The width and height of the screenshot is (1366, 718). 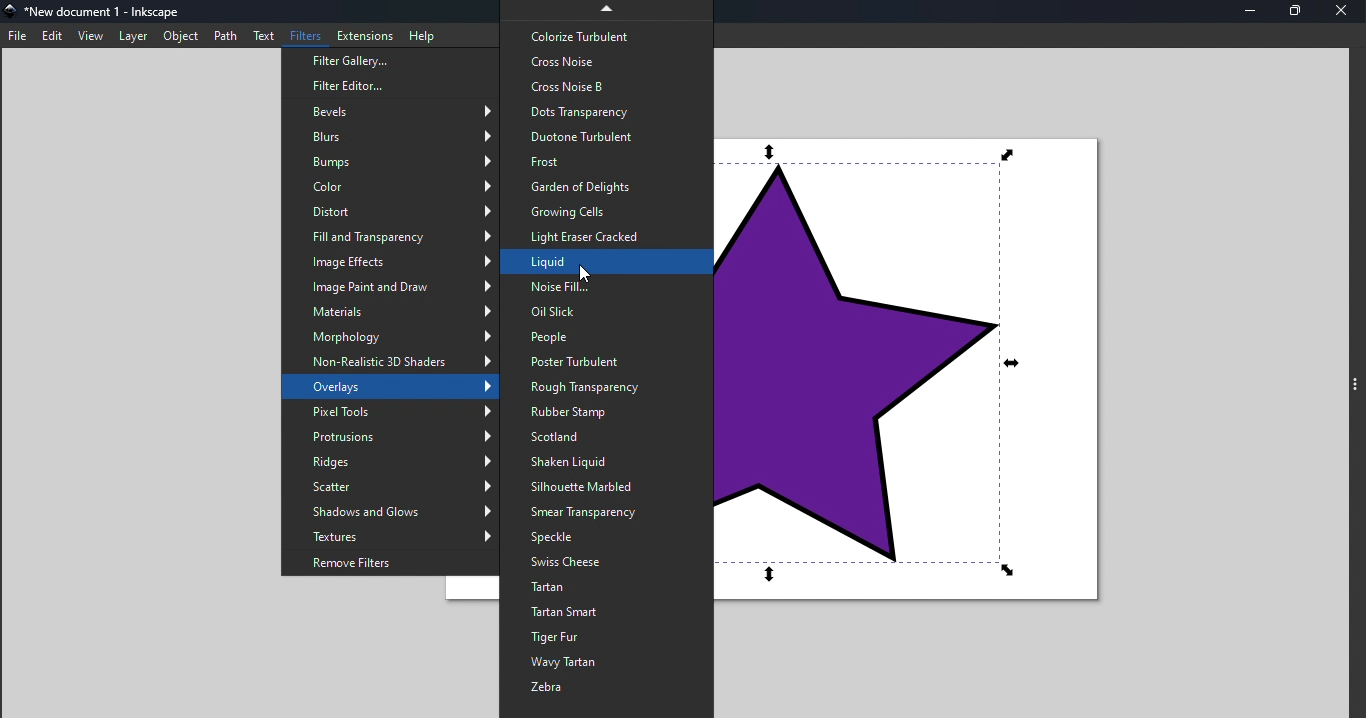 What do you see at coordinates (387, 63) in the screenshot?
I see `Filter gallery` at bounding box center [387, 63].